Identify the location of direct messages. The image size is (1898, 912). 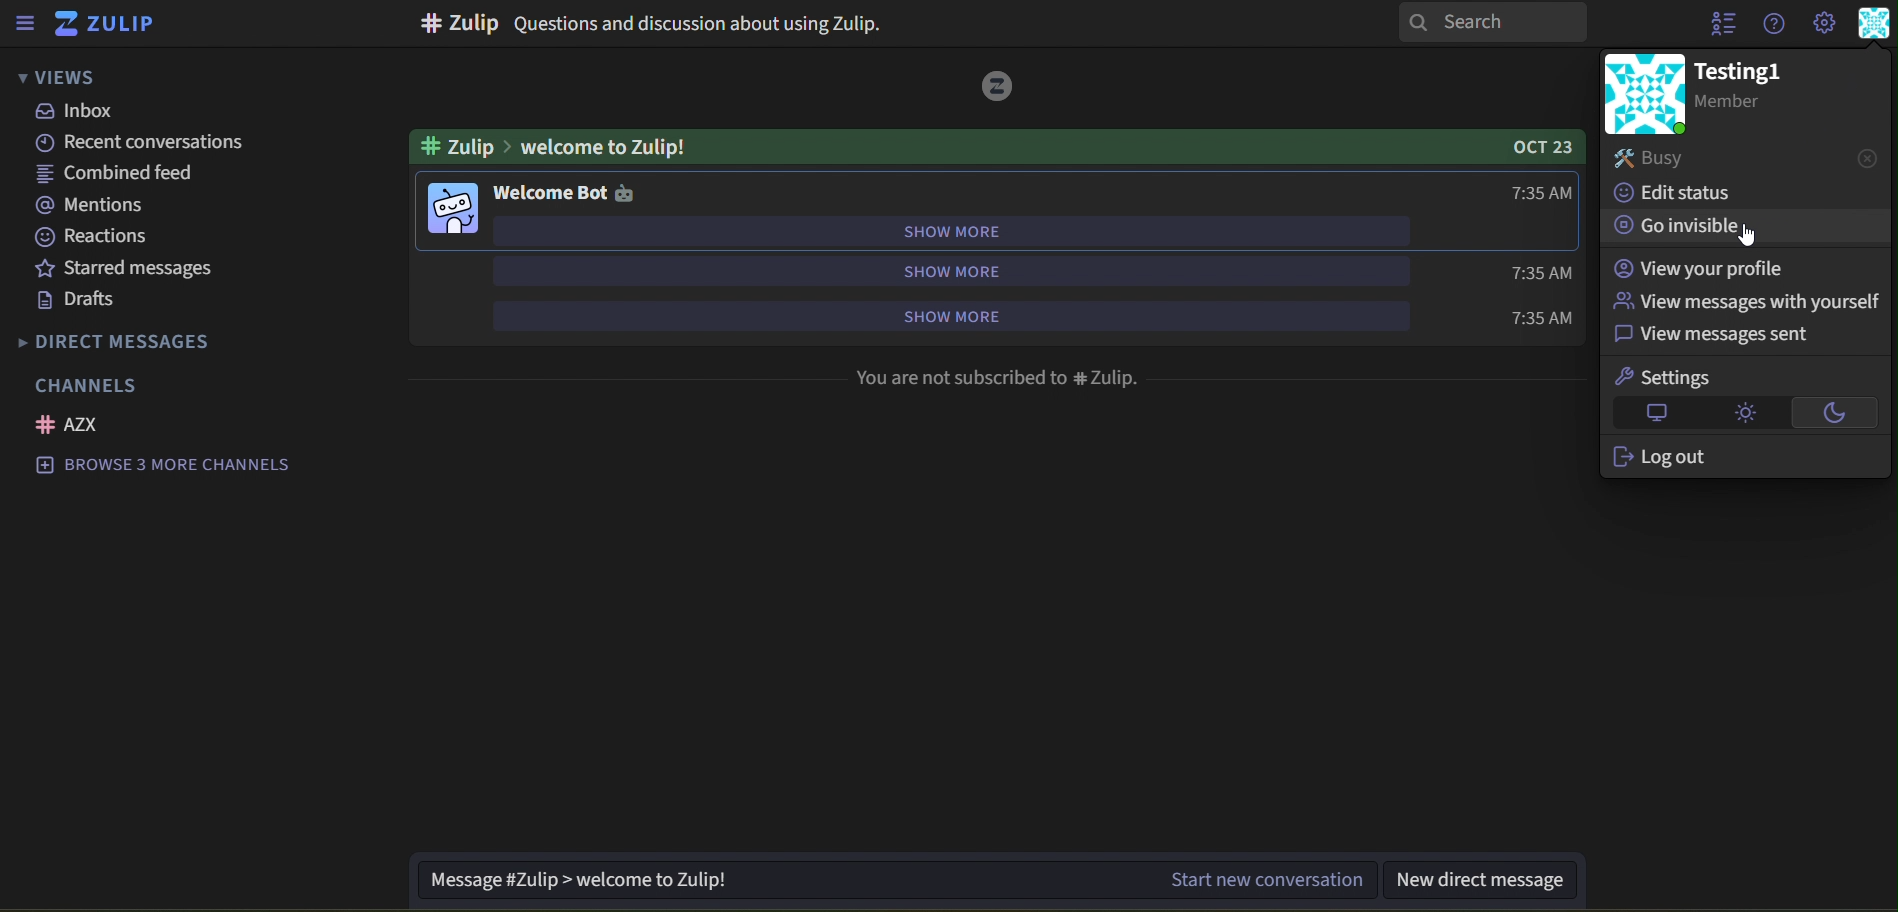
(125, 342).